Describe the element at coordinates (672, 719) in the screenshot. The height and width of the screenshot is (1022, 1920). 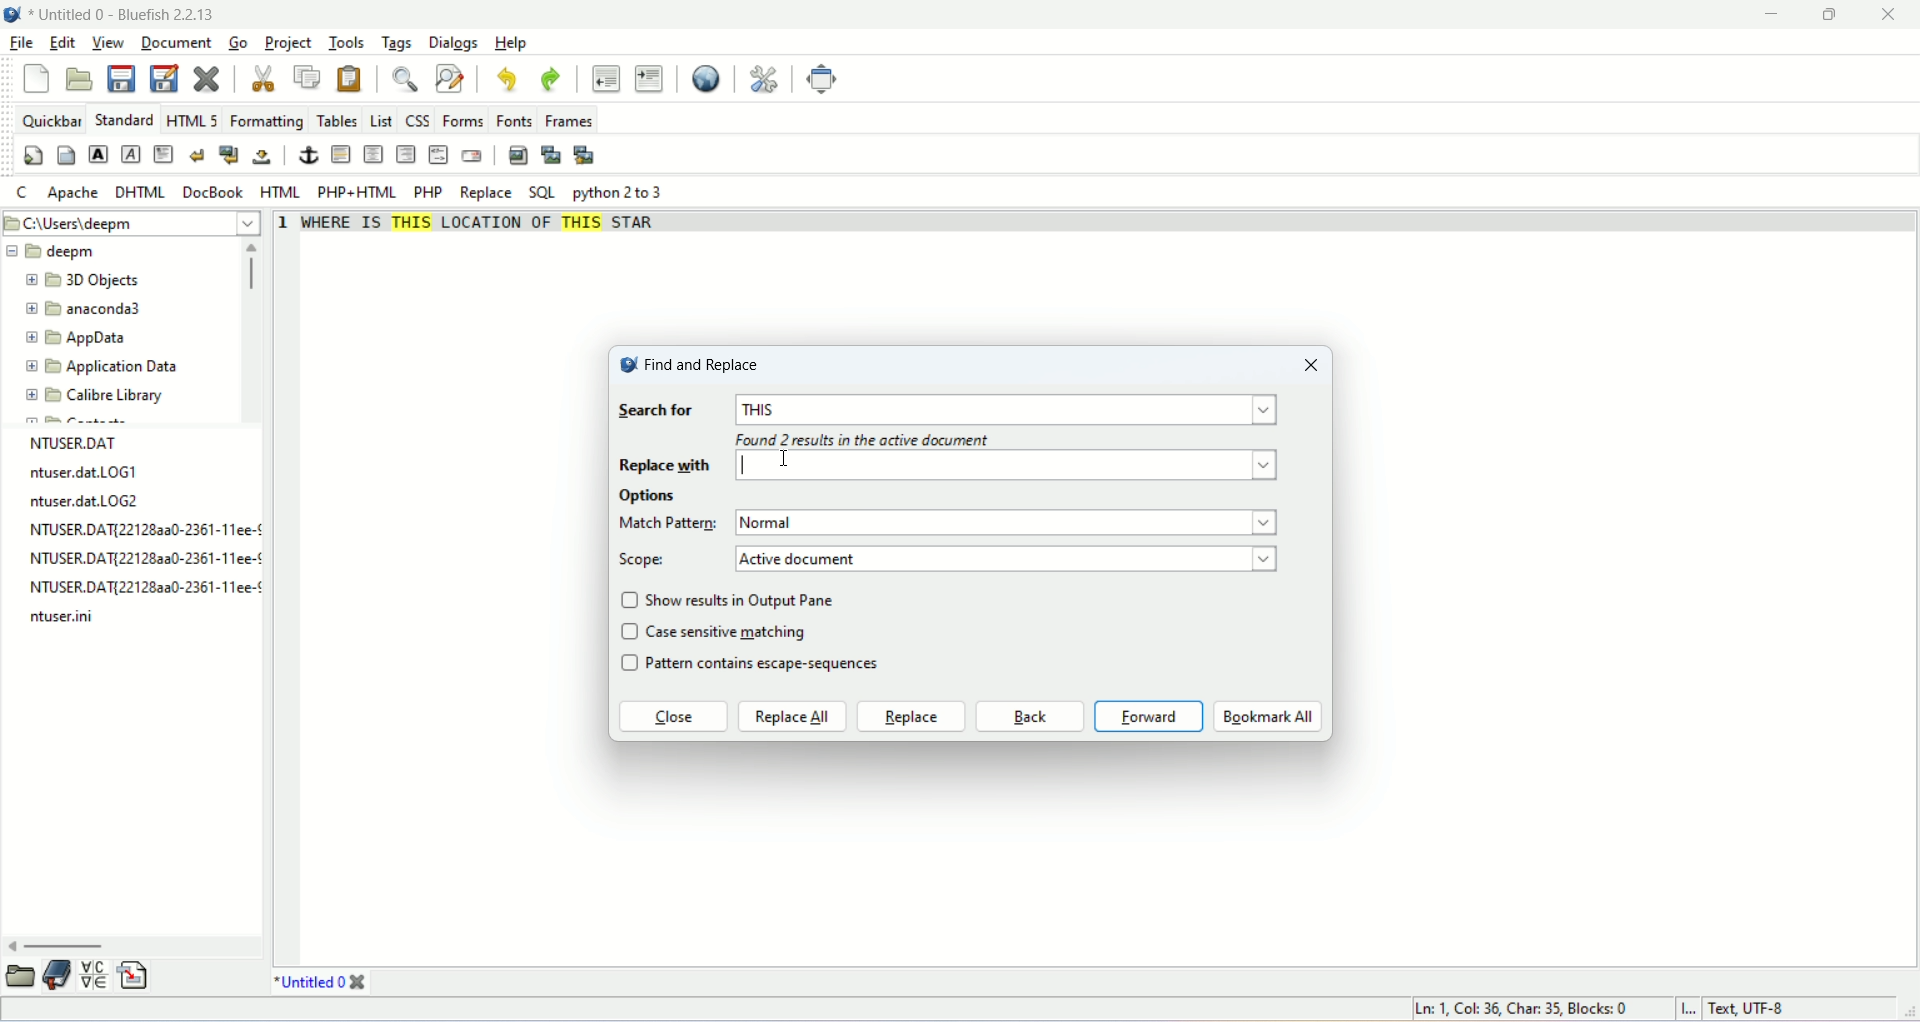
I see `close` at that location.